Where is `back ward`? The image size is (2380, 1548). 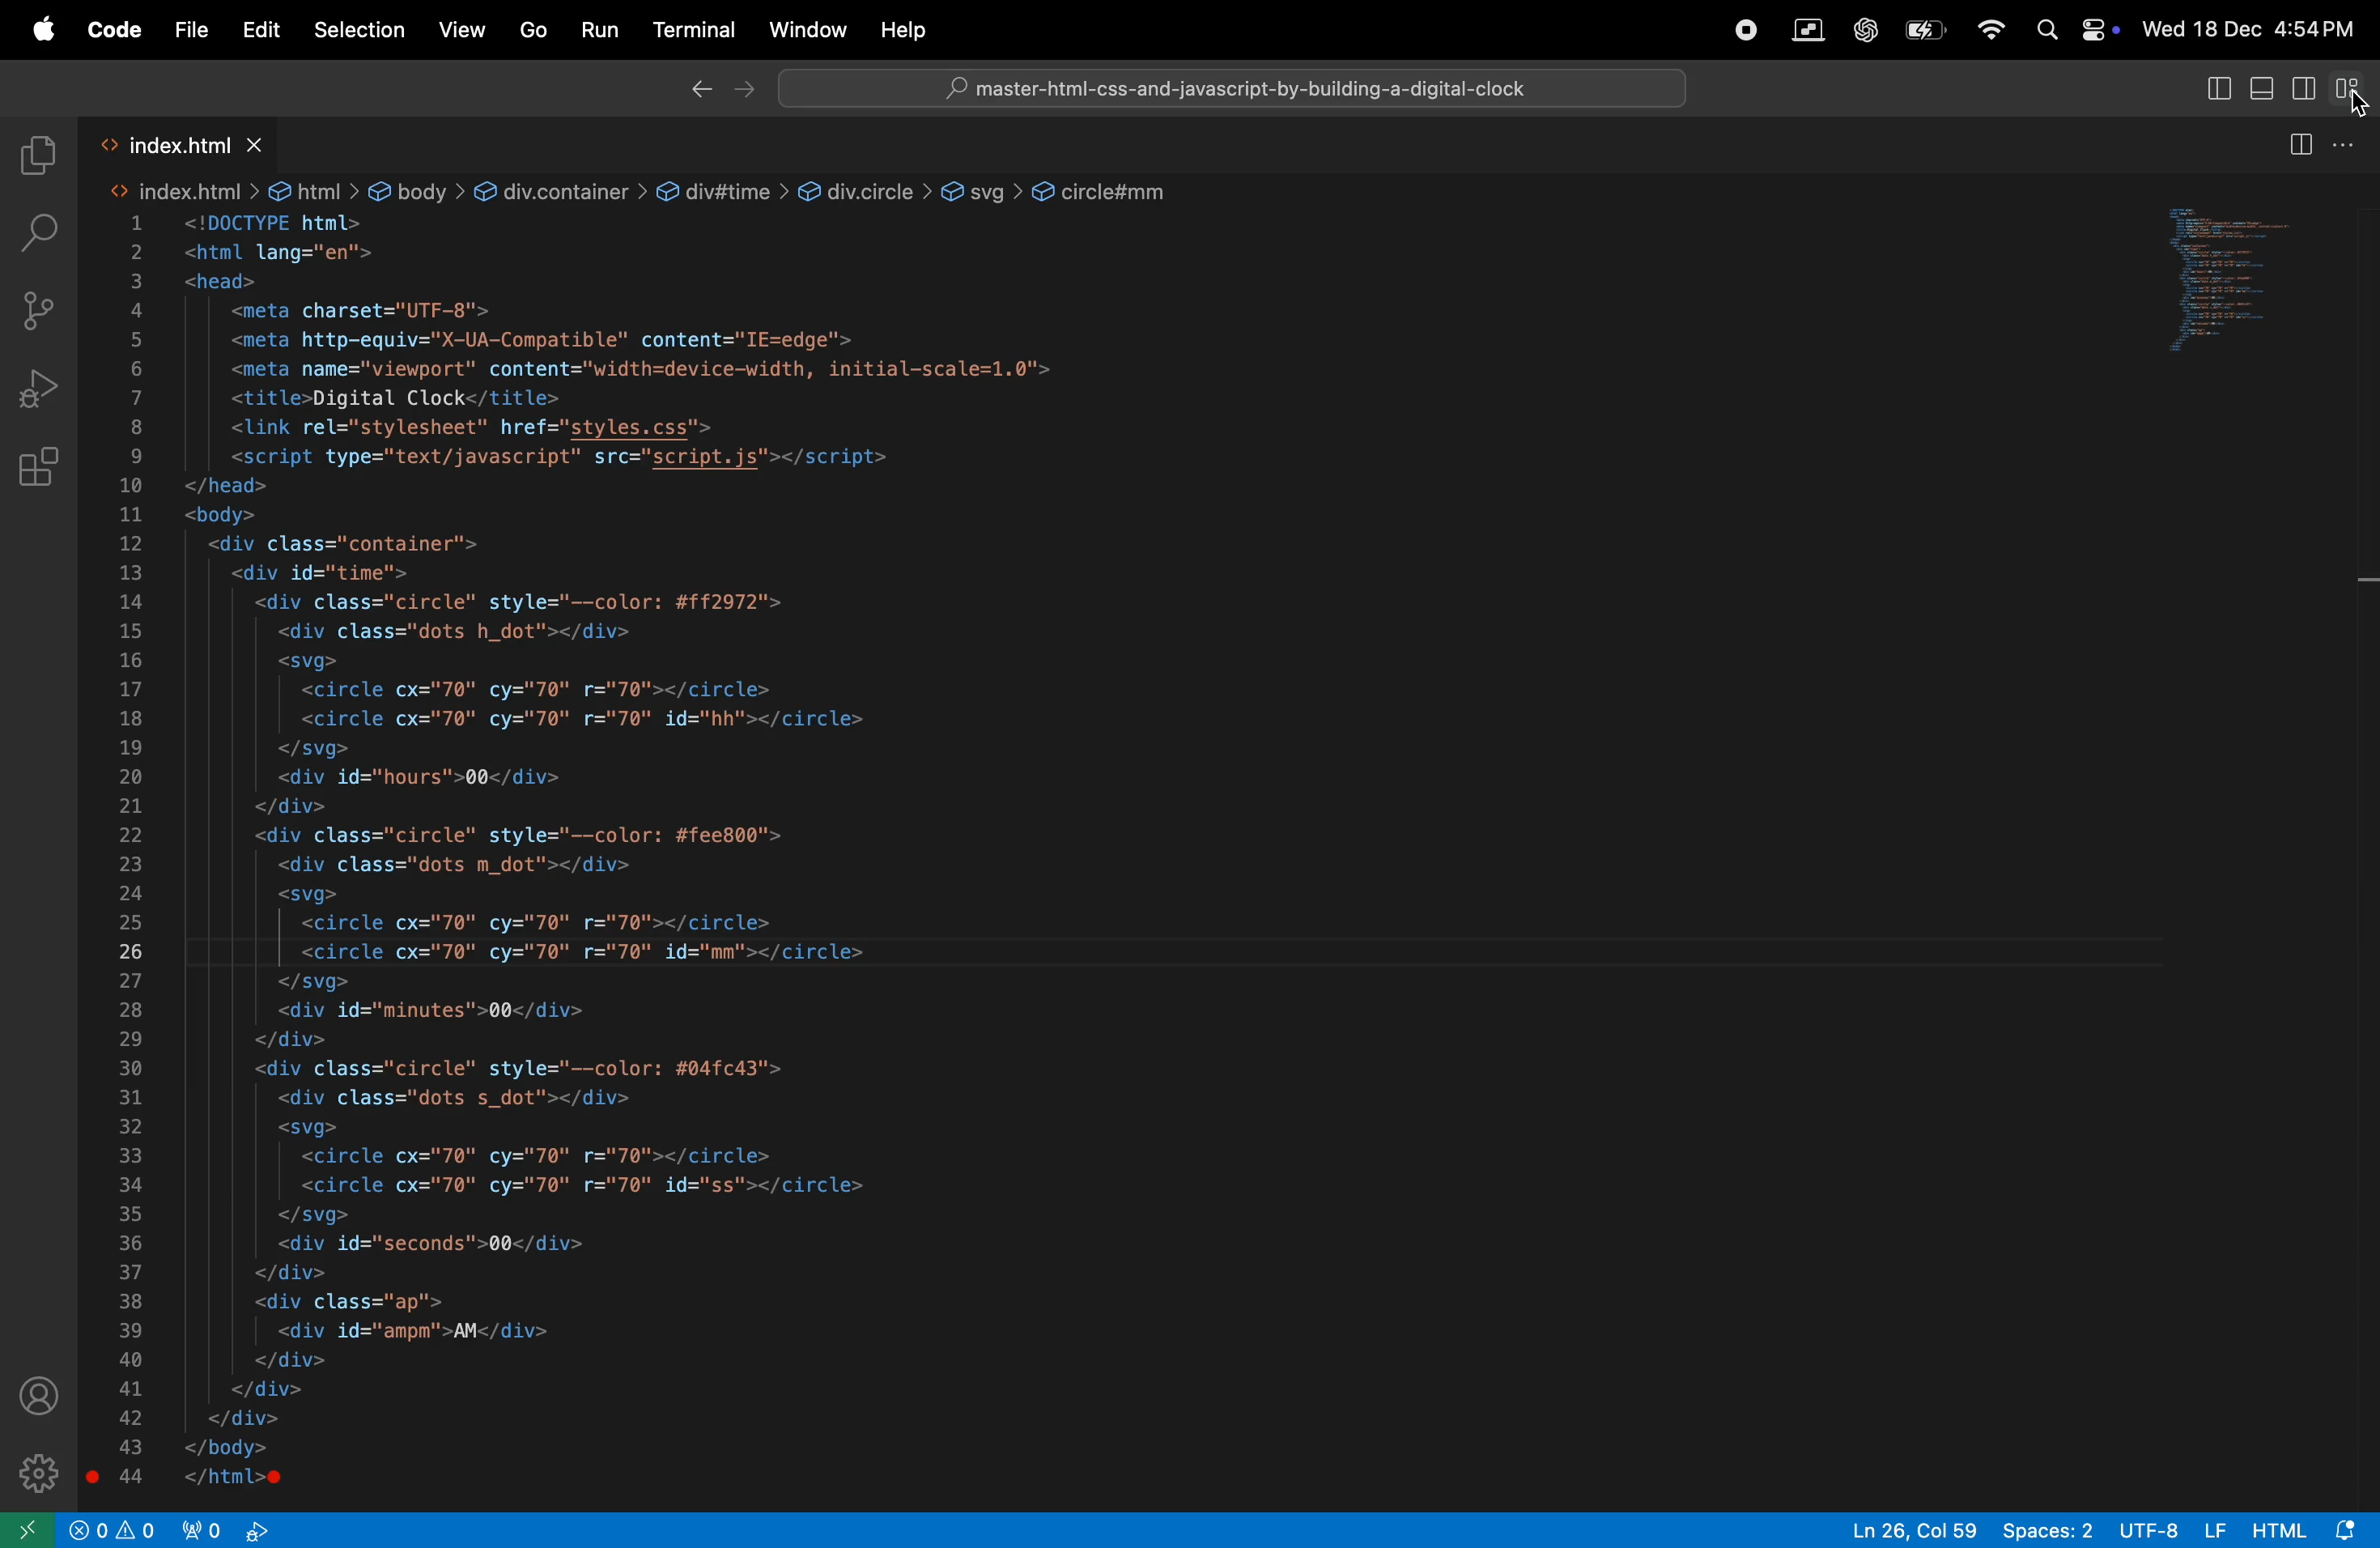
back ward is located at coordinates (700, 90).